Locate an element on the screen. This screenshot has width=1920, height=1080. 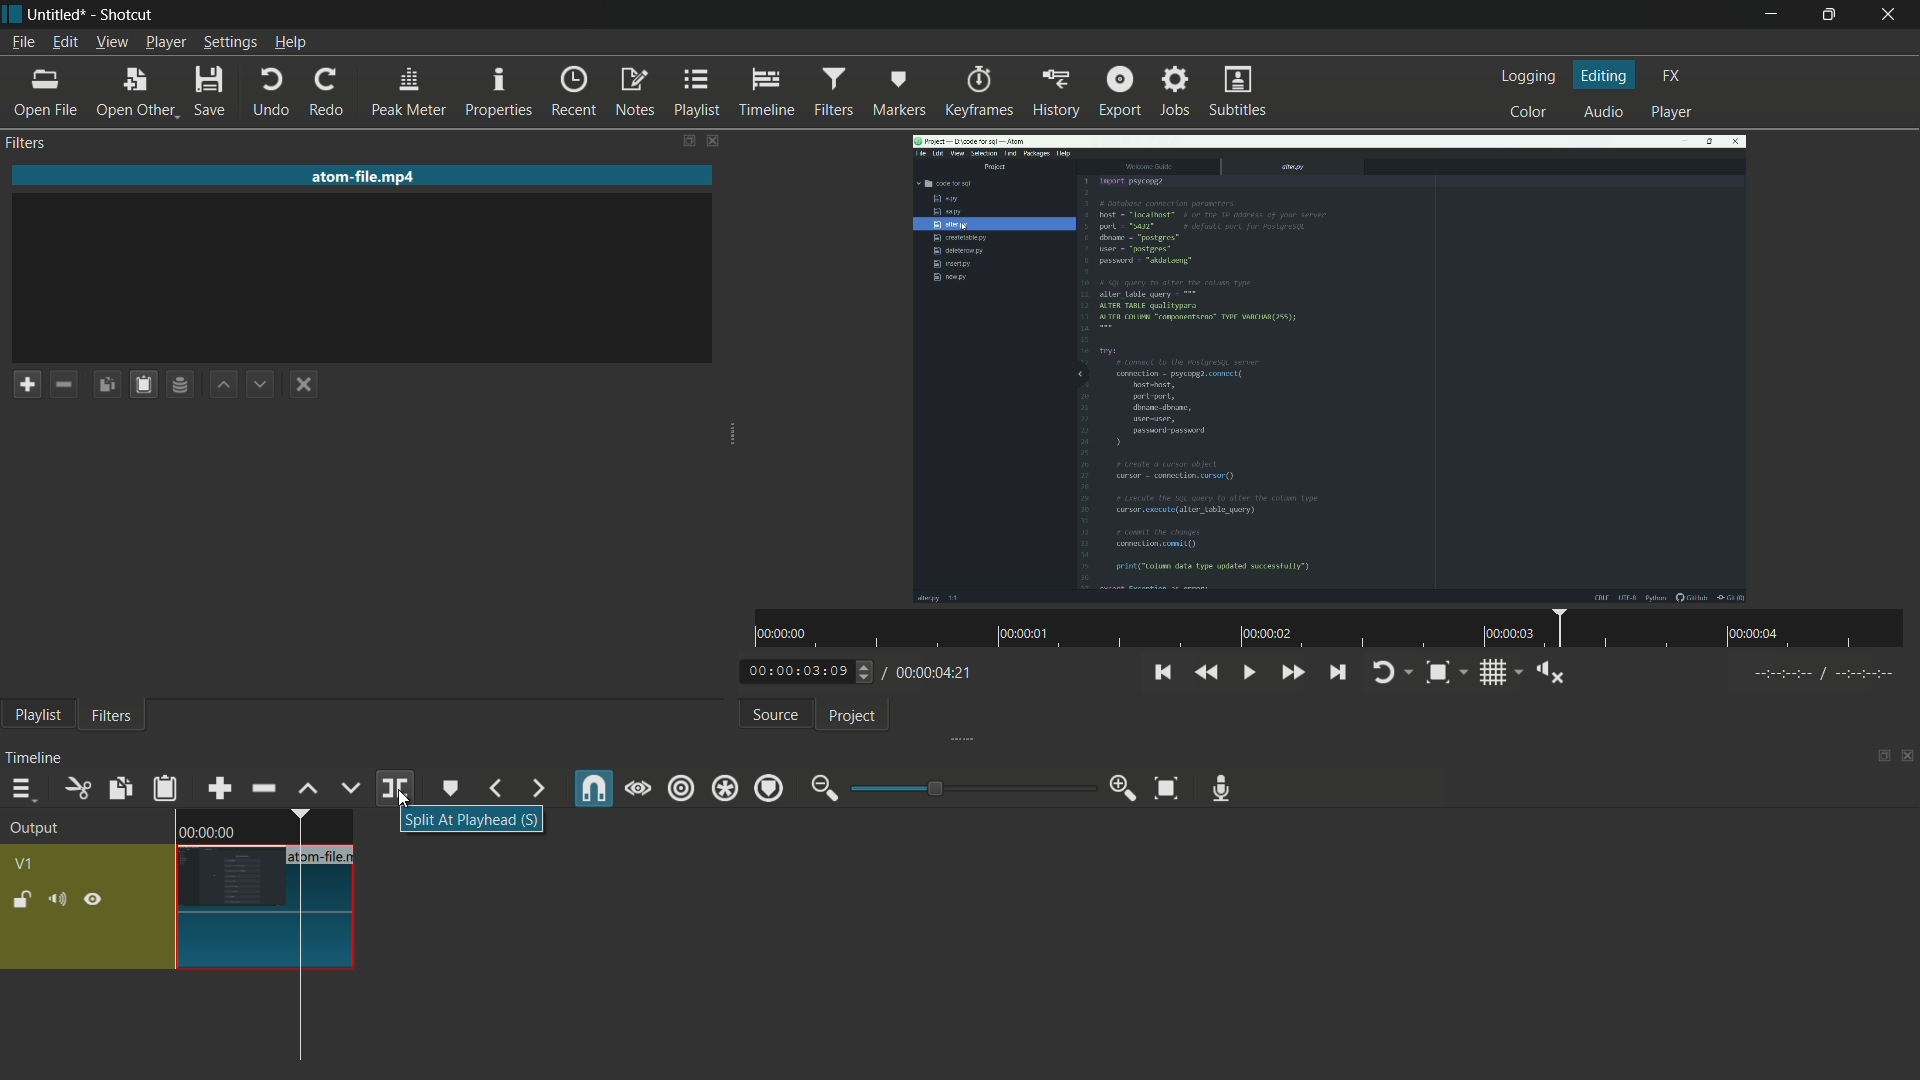
previous marker is located at coordinates (494, 788).